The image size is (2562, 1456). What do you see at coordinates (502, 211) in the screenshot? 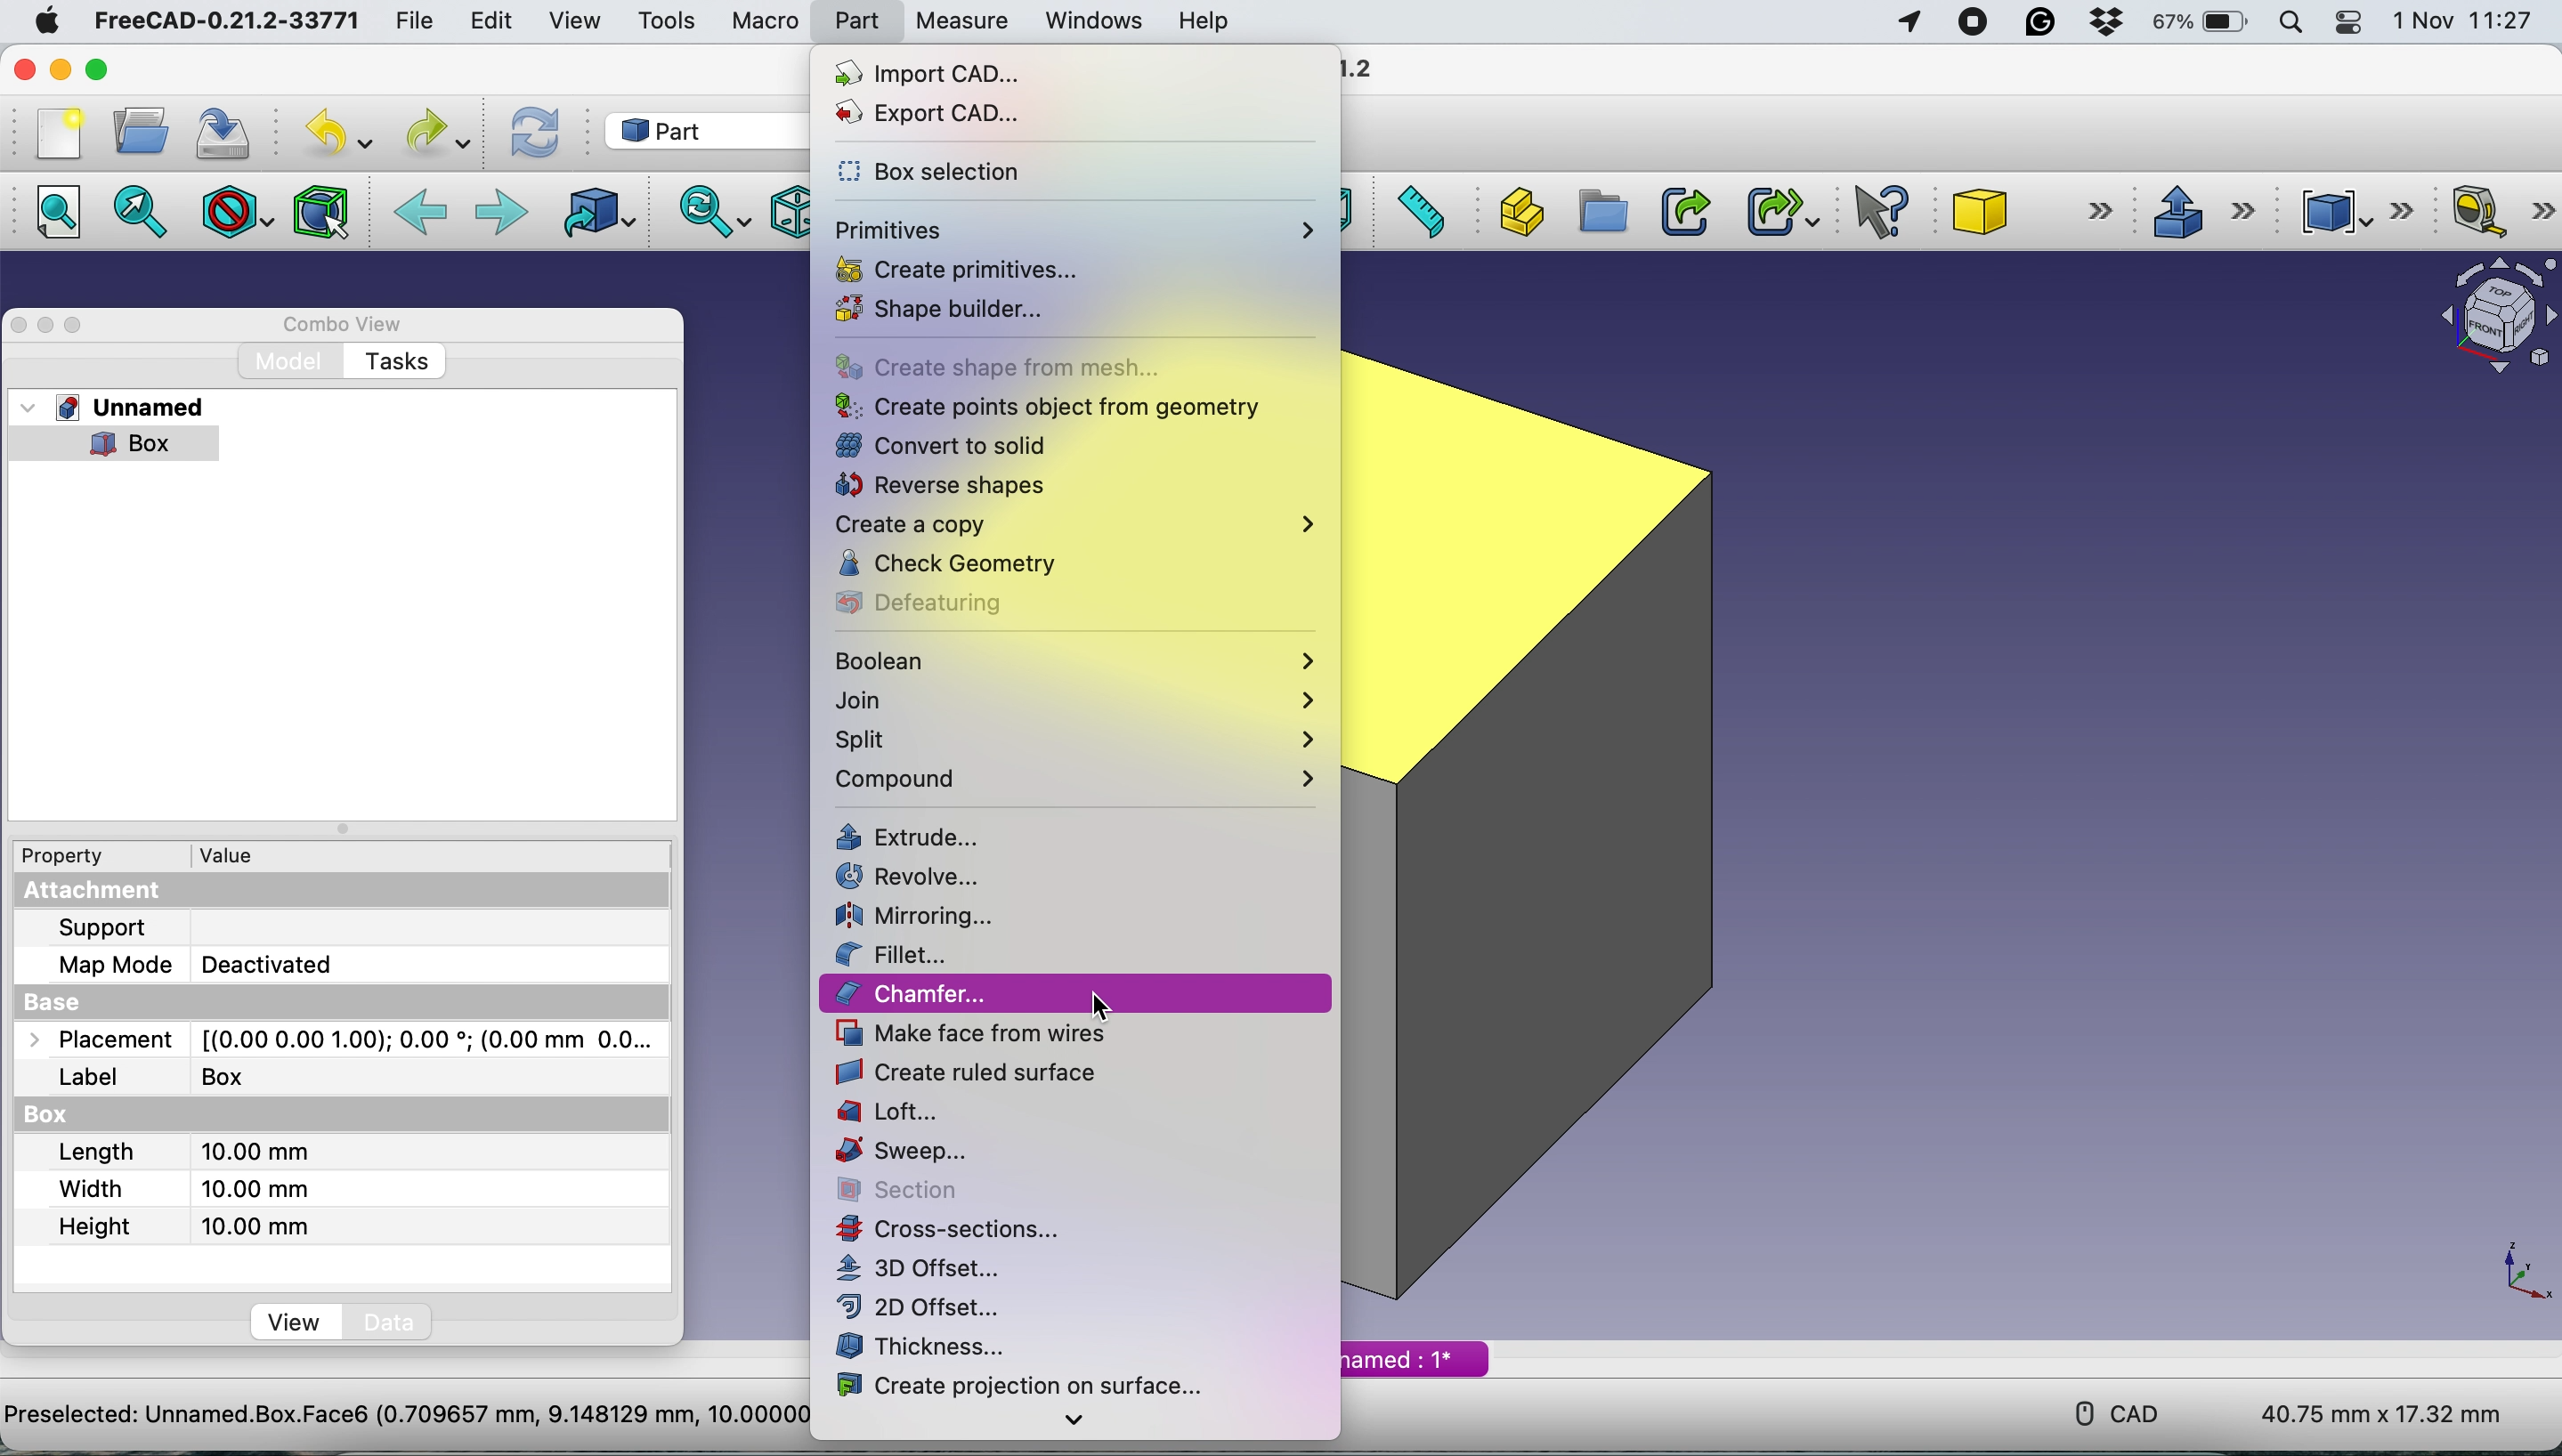
I see `forward` at bounding box center [502, 211].